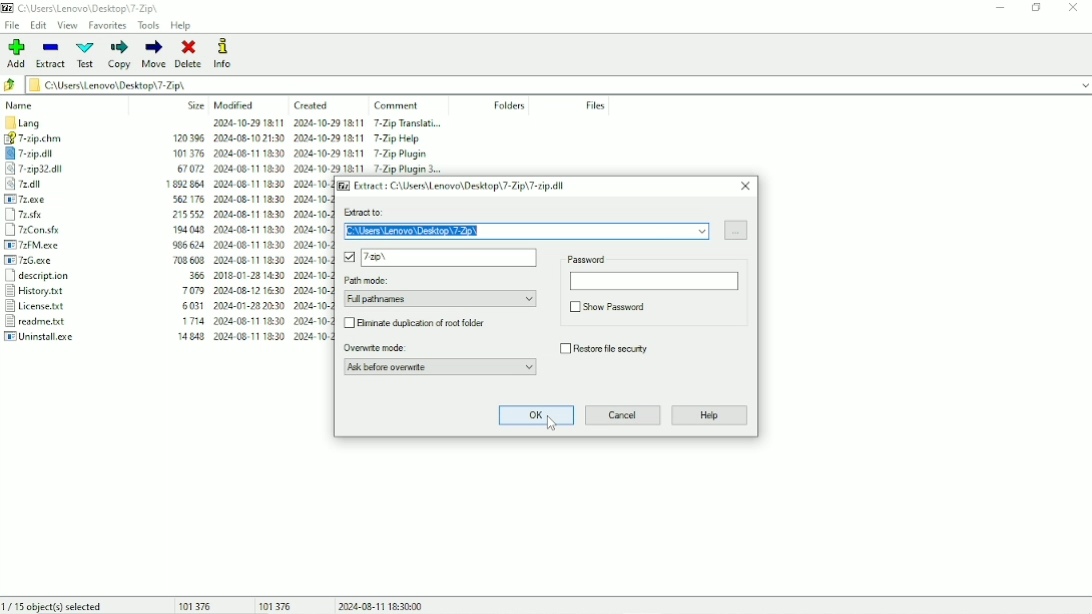 The height and width of the screenshot is (614, 1092). I want to click on OK, so click(537, 416).